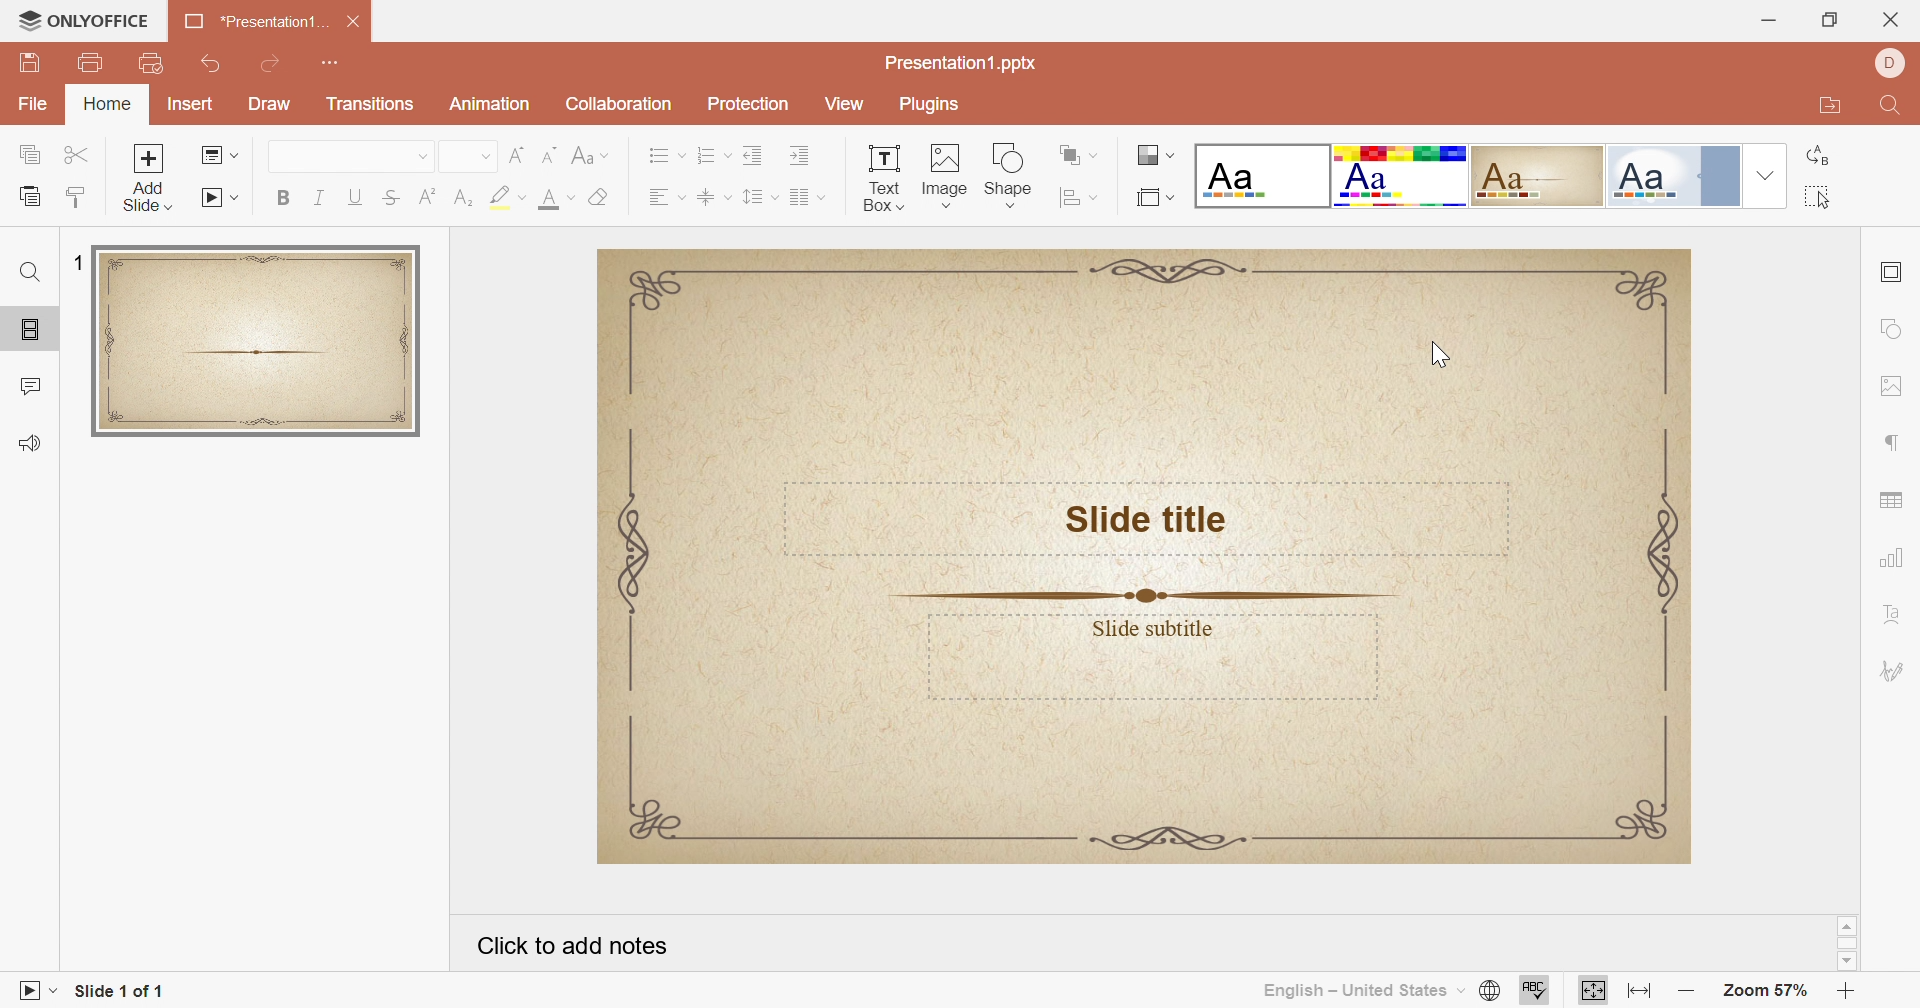  Describe the element at coordinates (1891, 674) in the screenshot. I see `Signature settings` at that location.